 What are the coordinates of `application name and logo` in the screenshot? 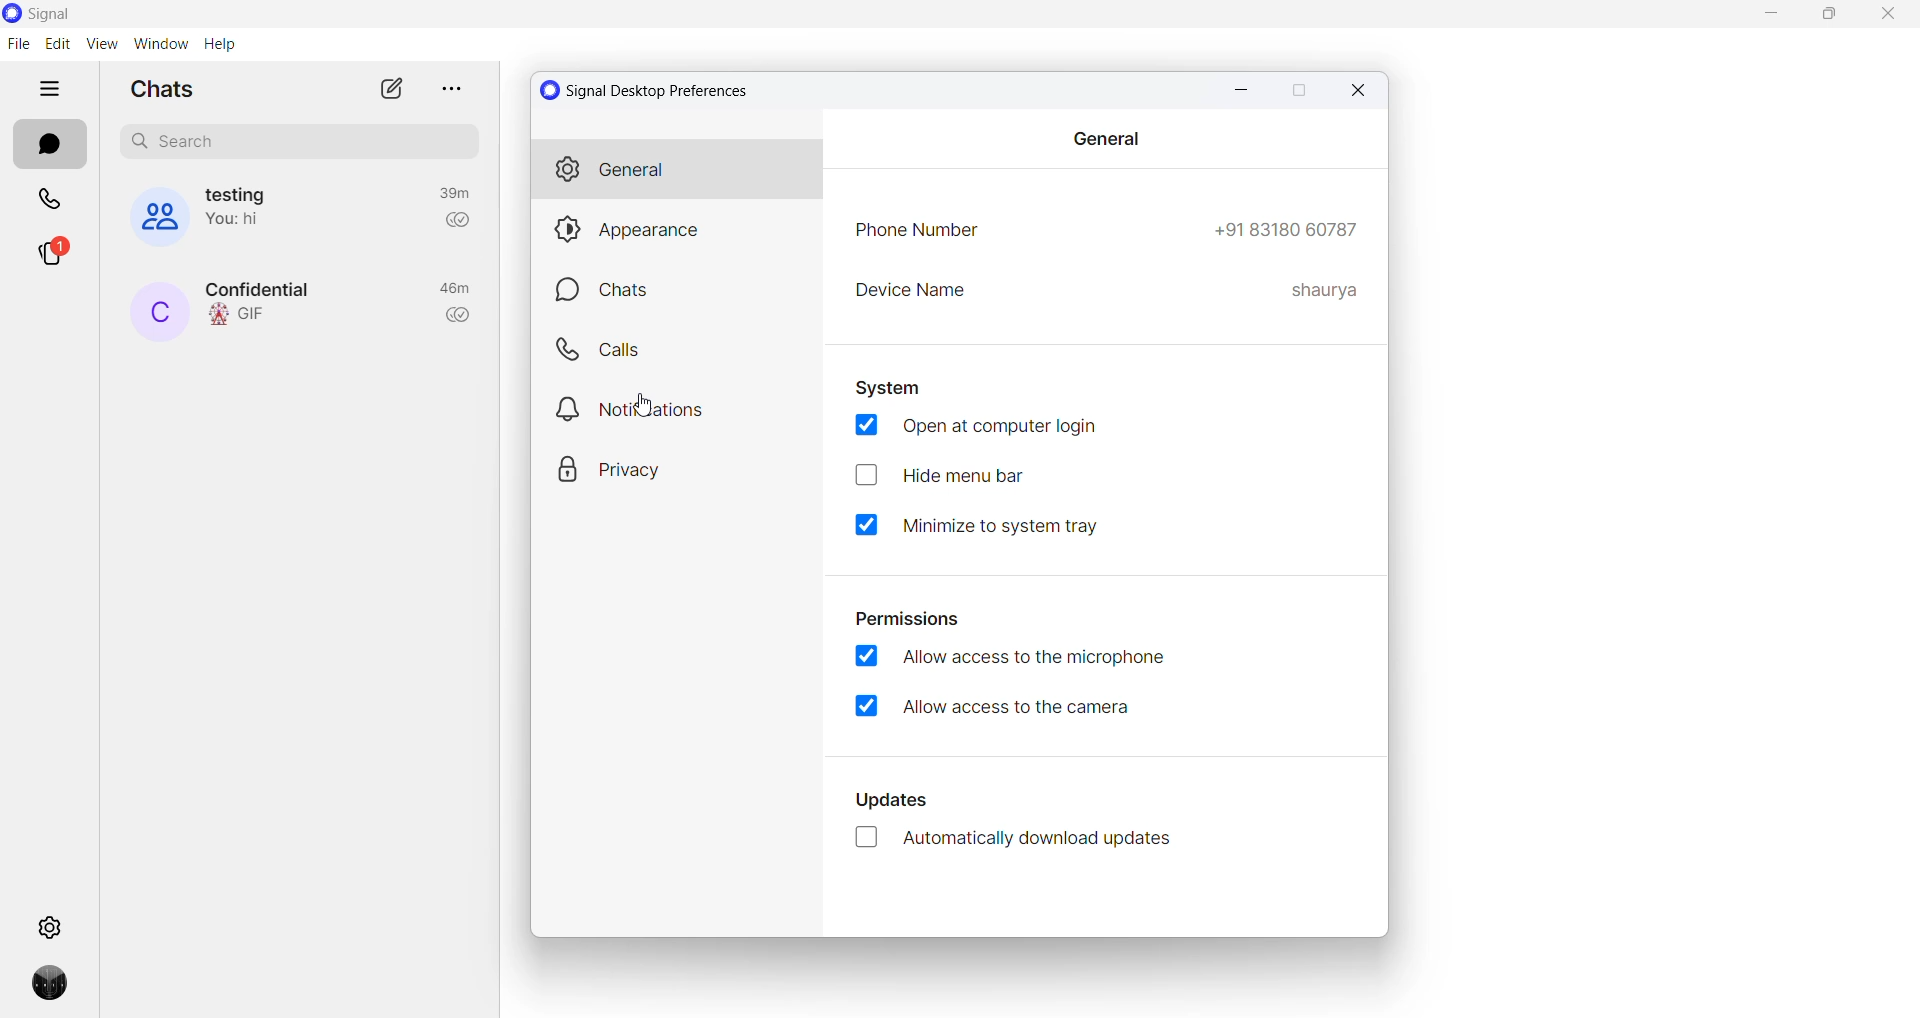 It's located at (73, 14).